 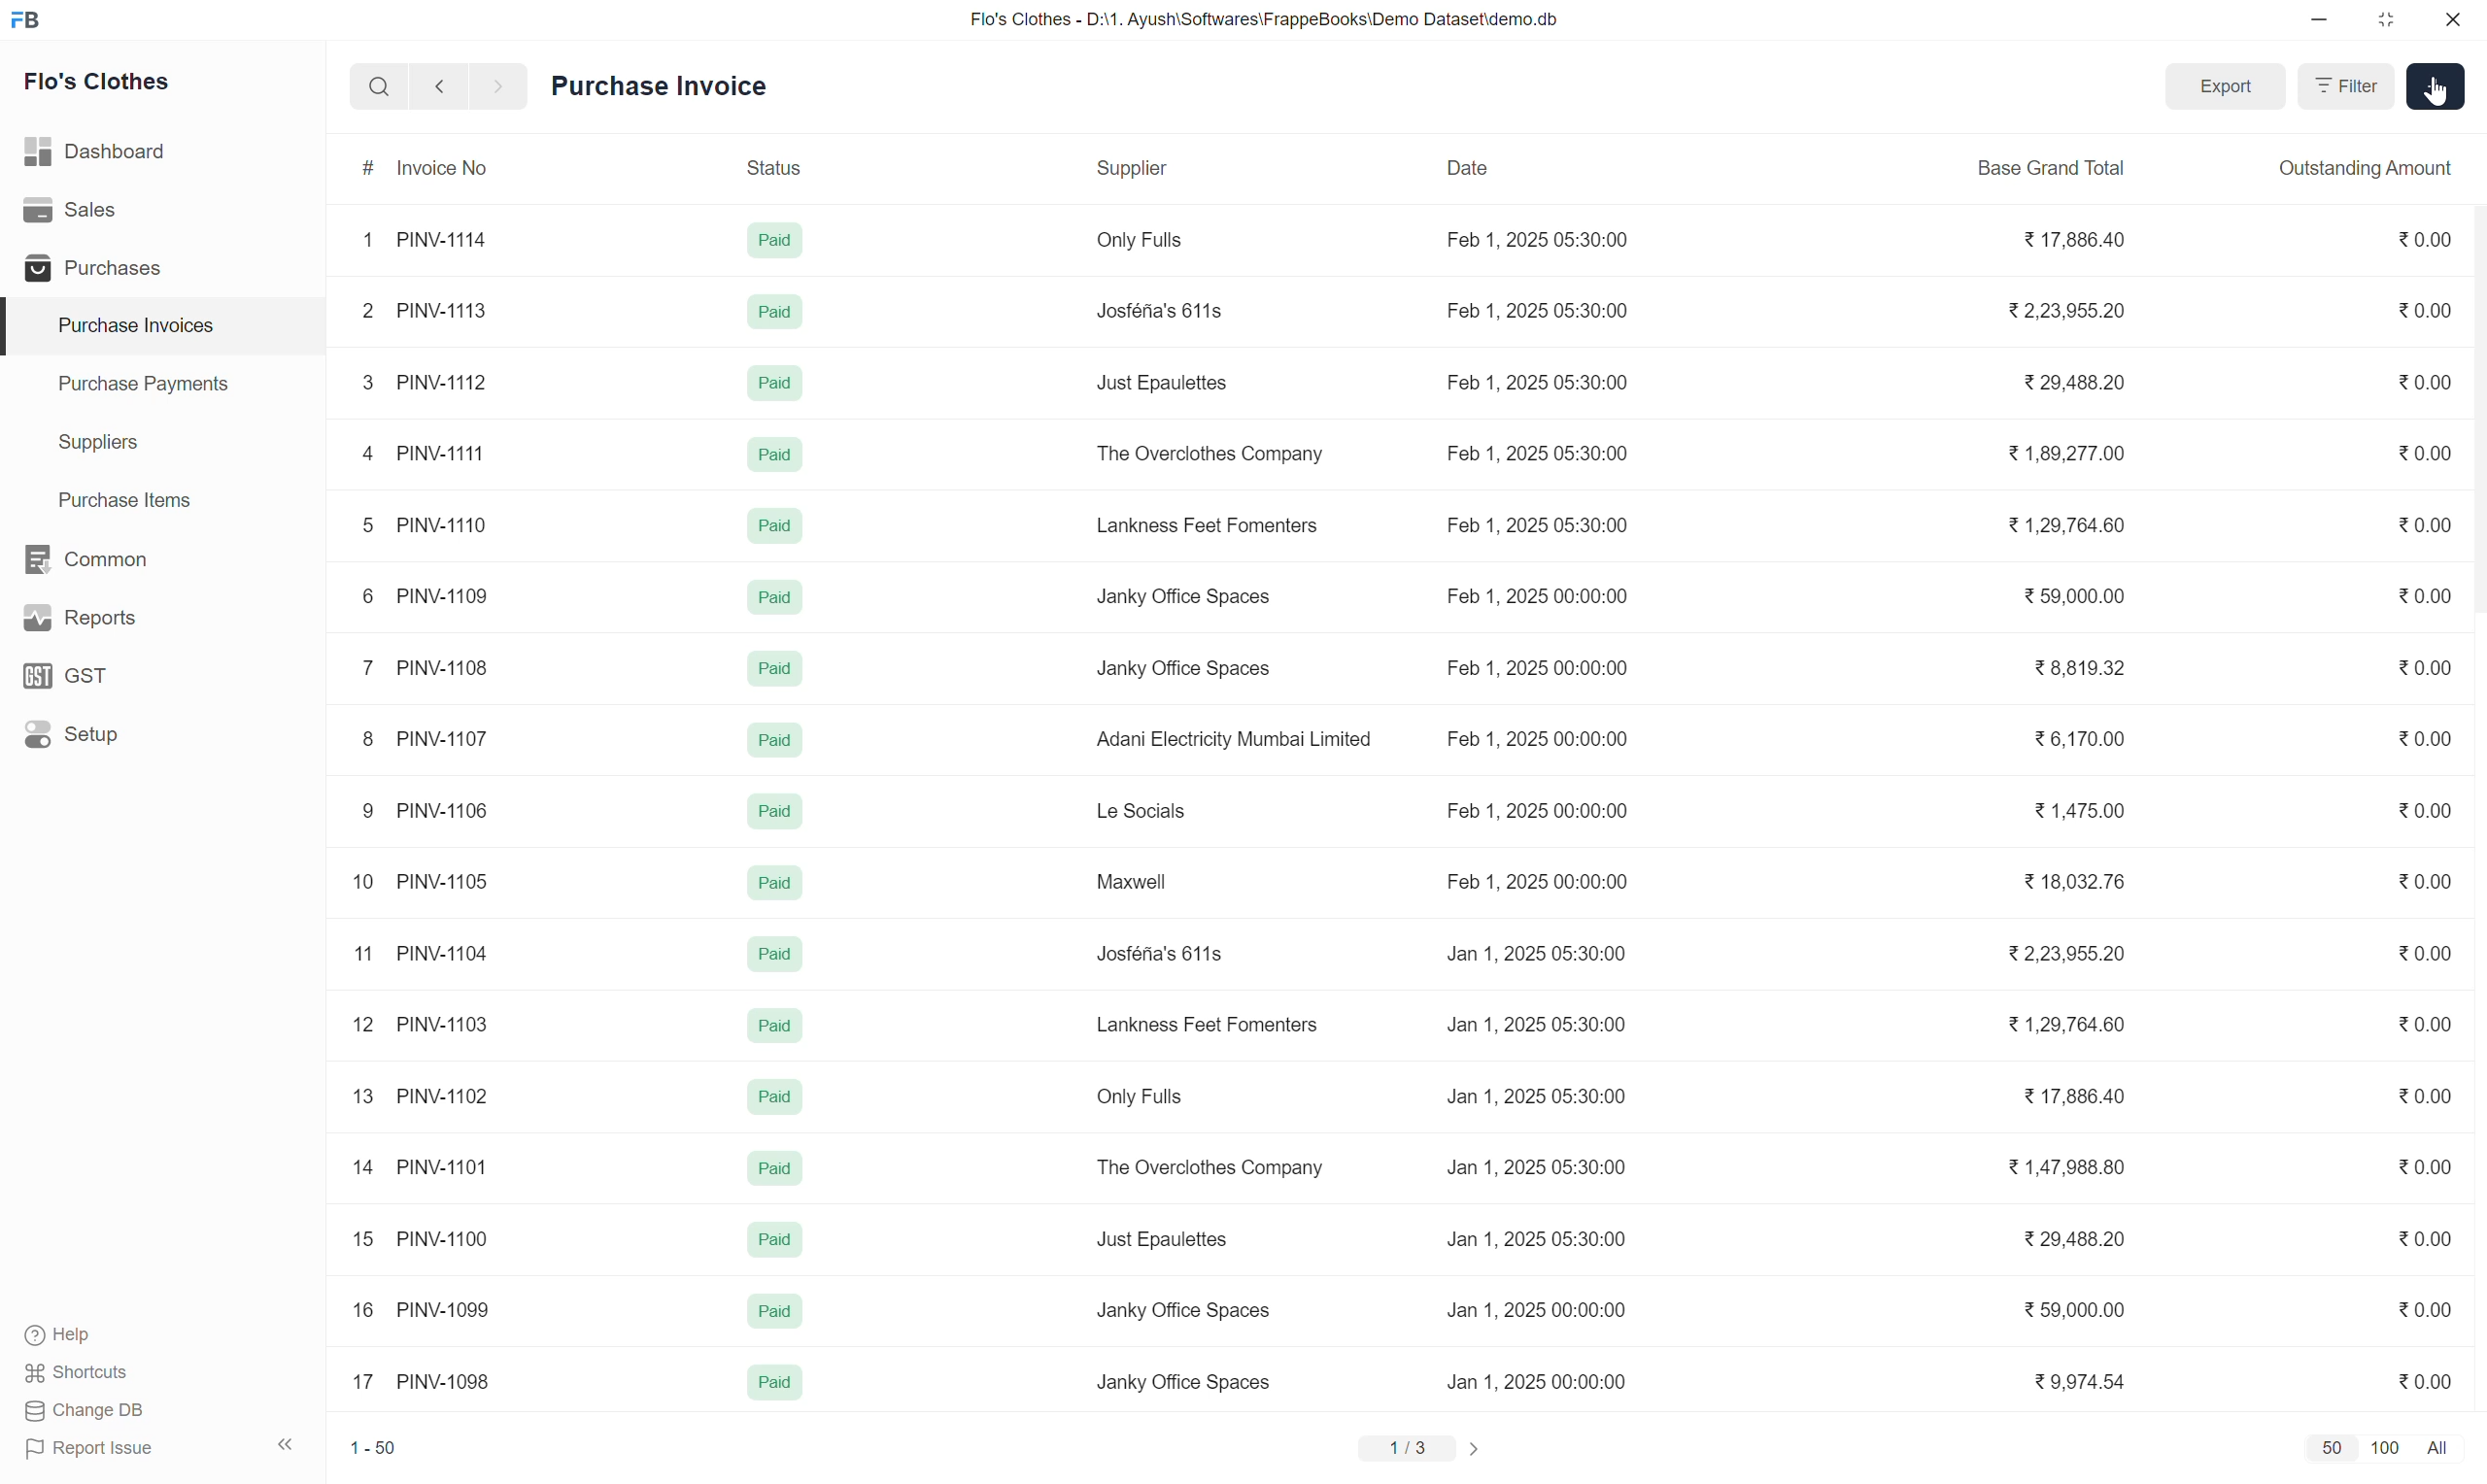 I want to click on Flo's Clothes - D:\1. Ayush\Softwares\FrappeBooks\Demo Dataset\demo.db, so click(x=1266, y=20).